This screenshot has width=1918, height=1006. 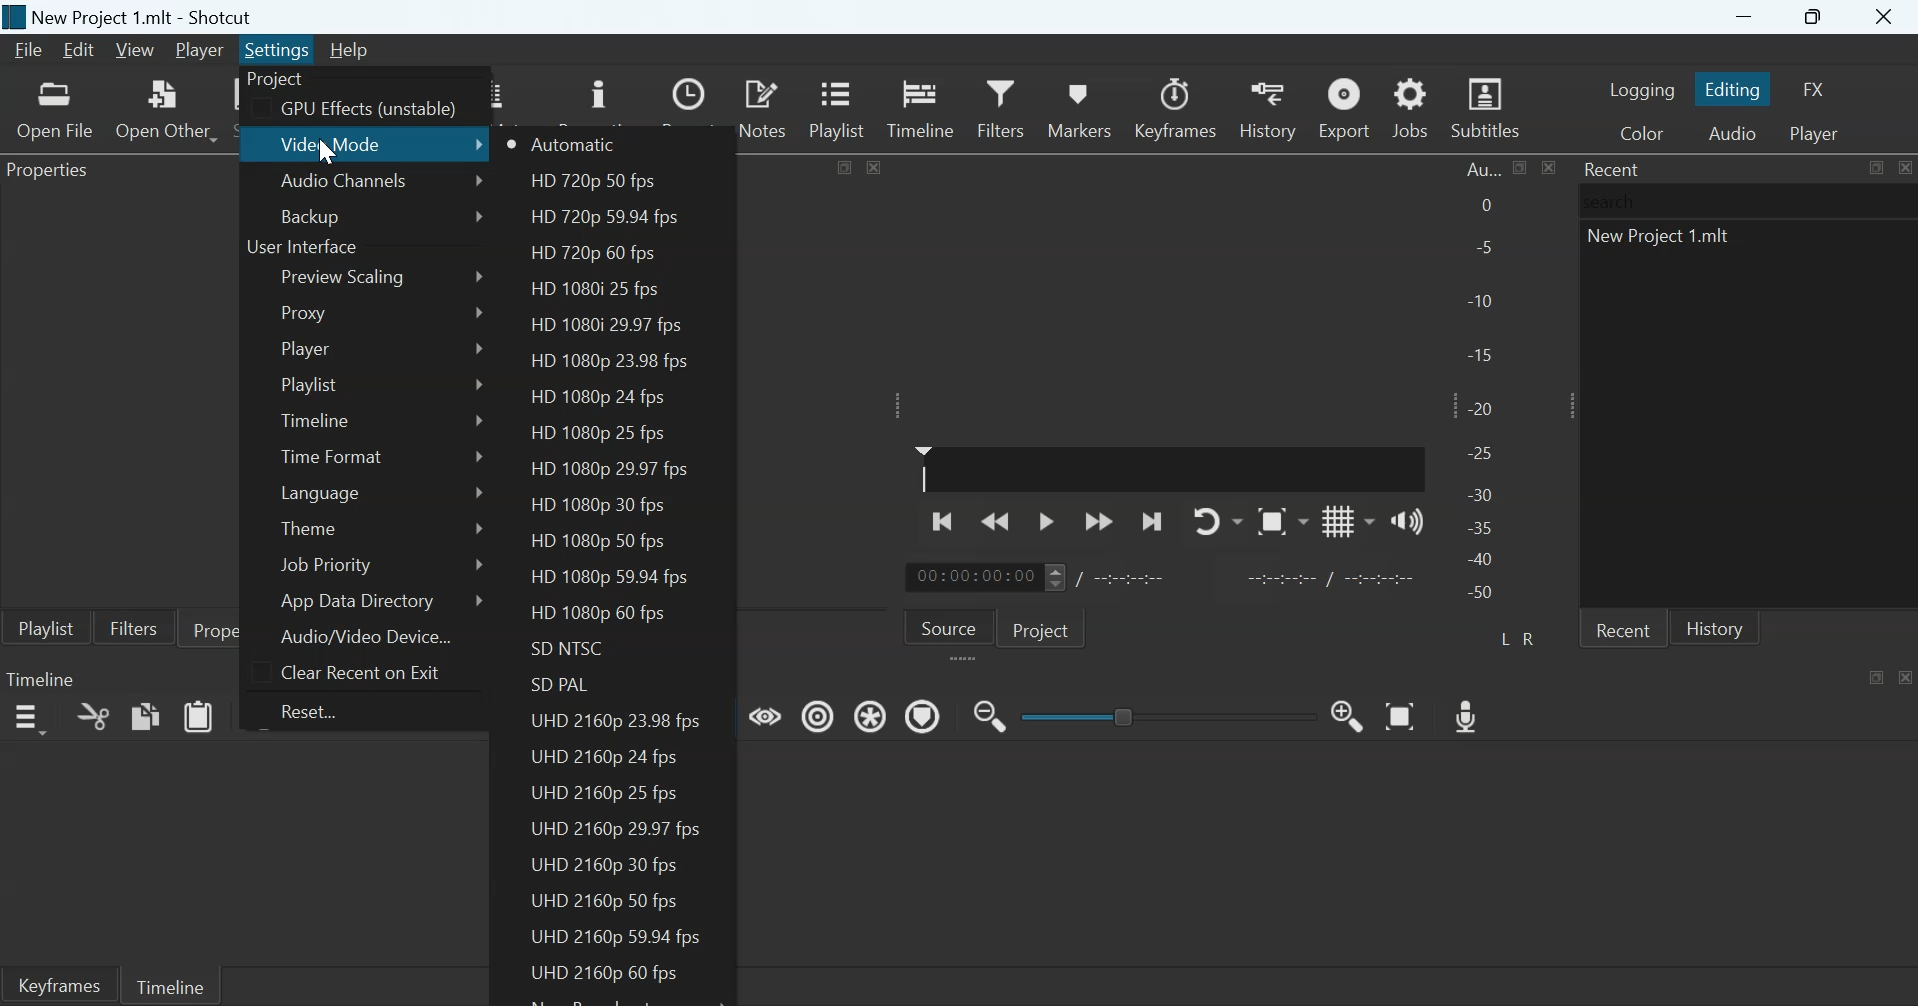 What do you see at coordinates (40, 678) in the screenshot?
I see `Timeline` at bounding box center [40, 678].